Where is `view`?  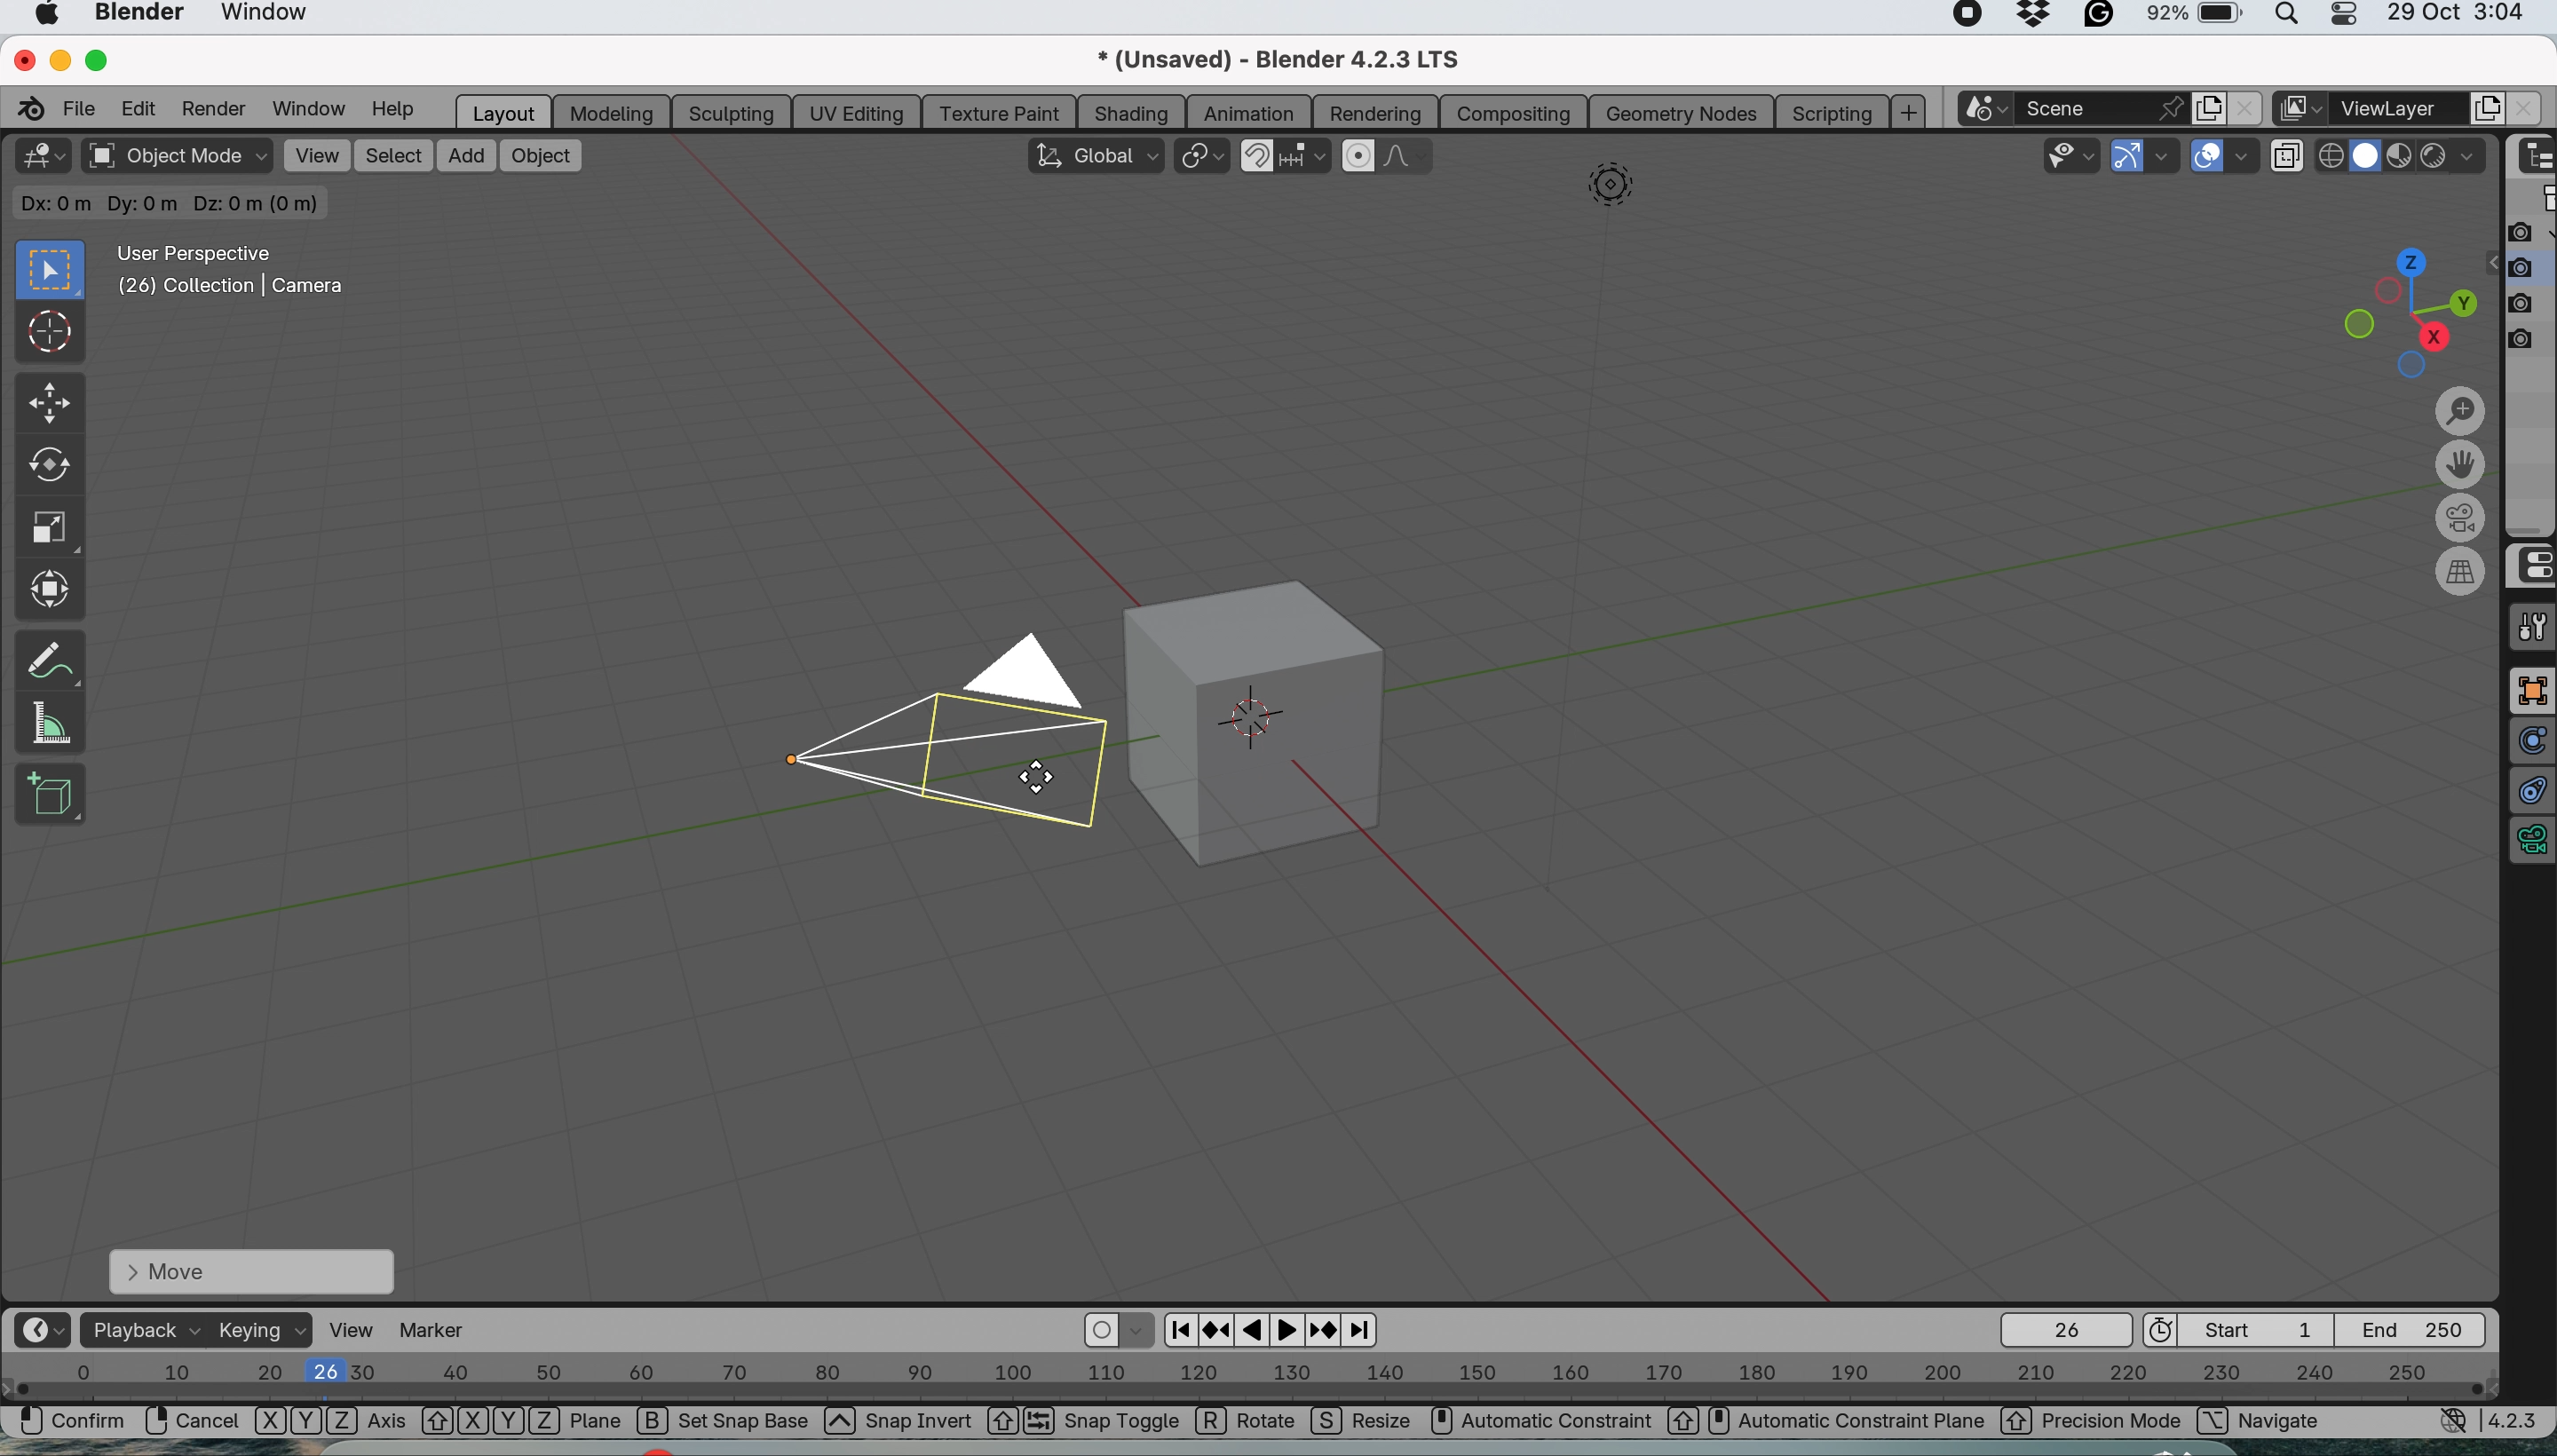
view is located at coordinates (355, 1329).